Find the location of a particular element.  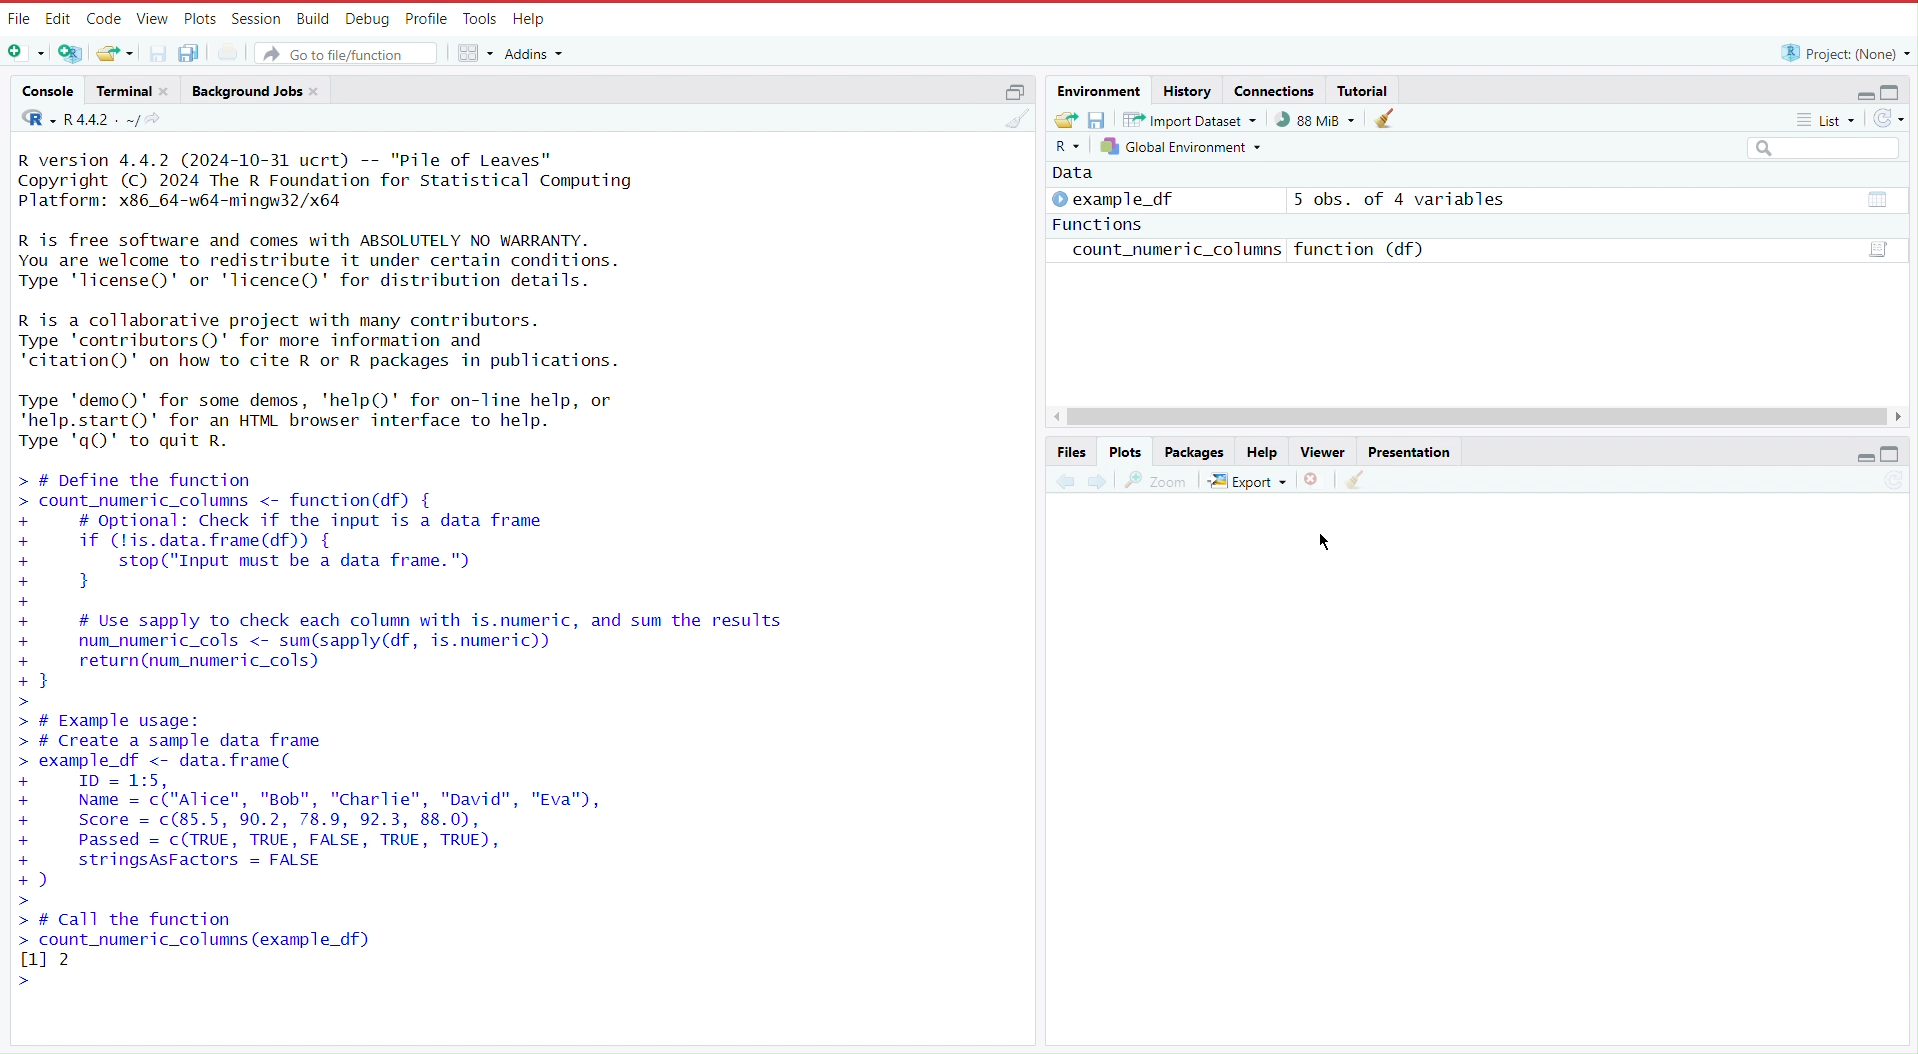

R is located at coordinates (33, 121).